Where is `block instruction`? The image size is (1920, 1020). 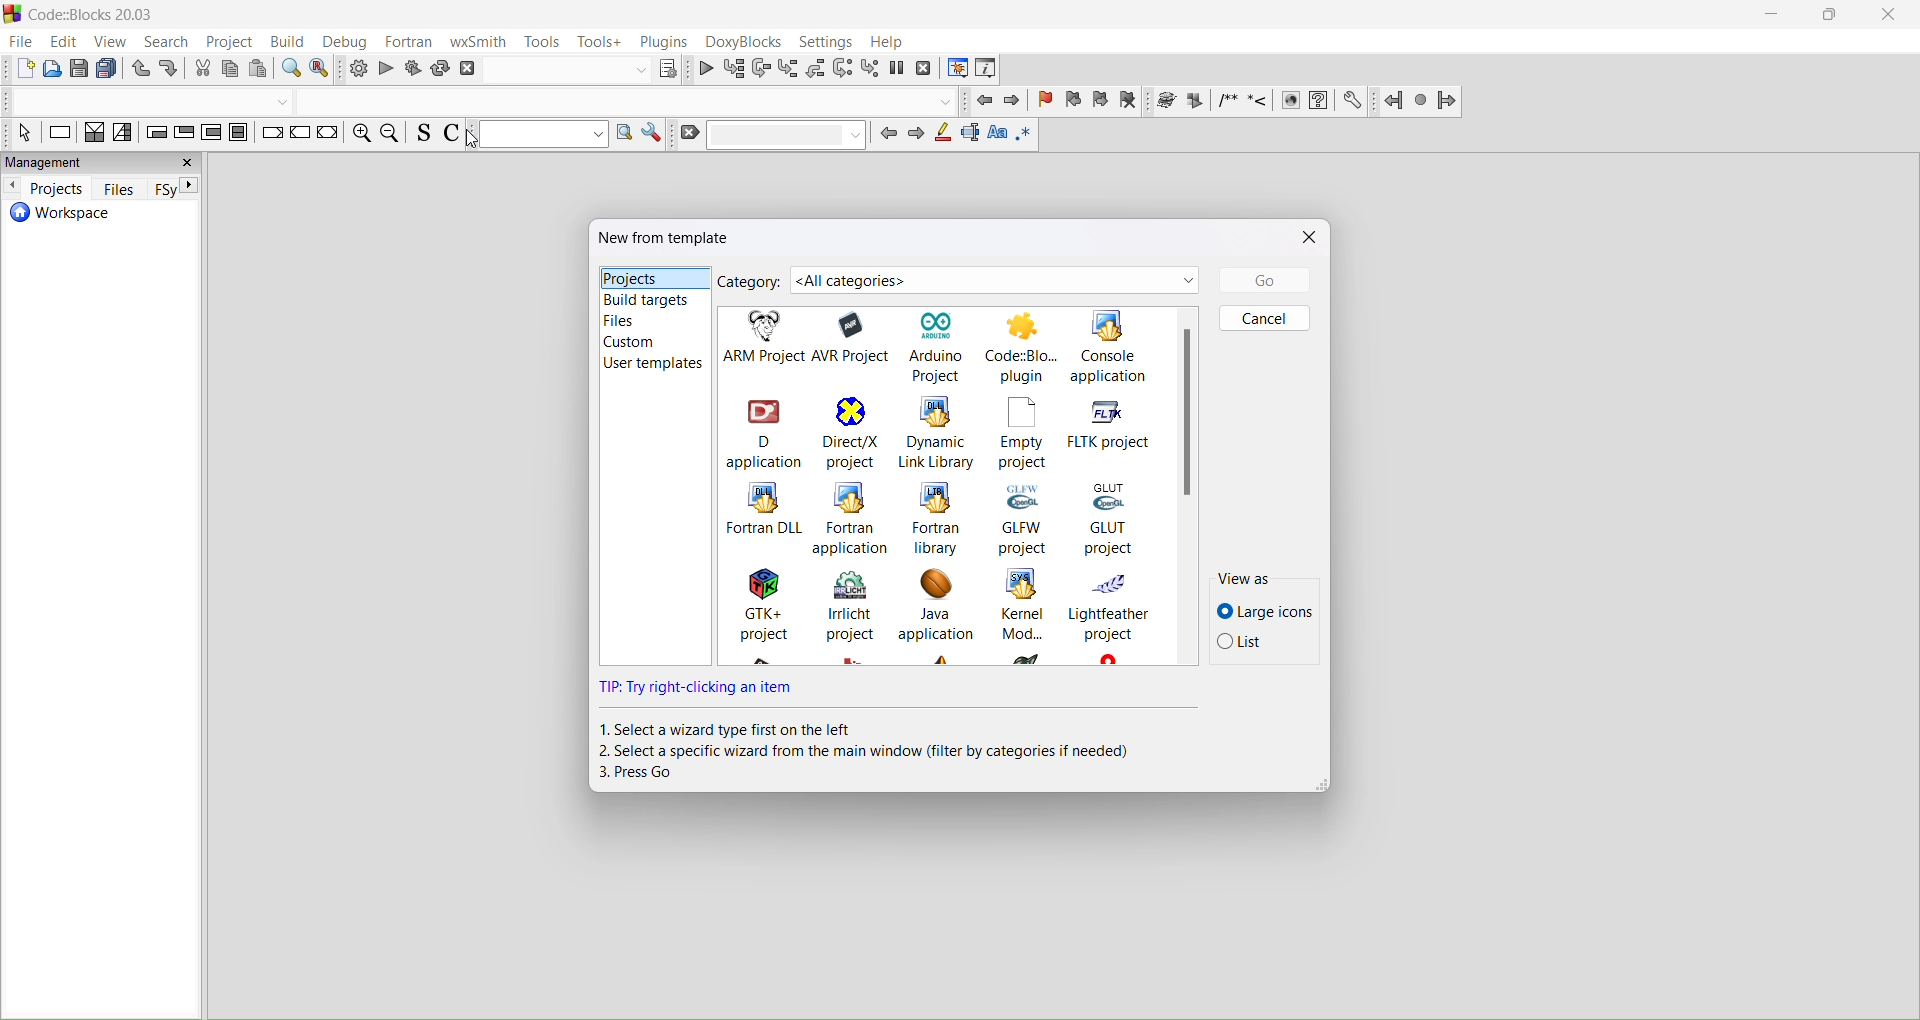
block instruction is located at coordinates (240, 136).